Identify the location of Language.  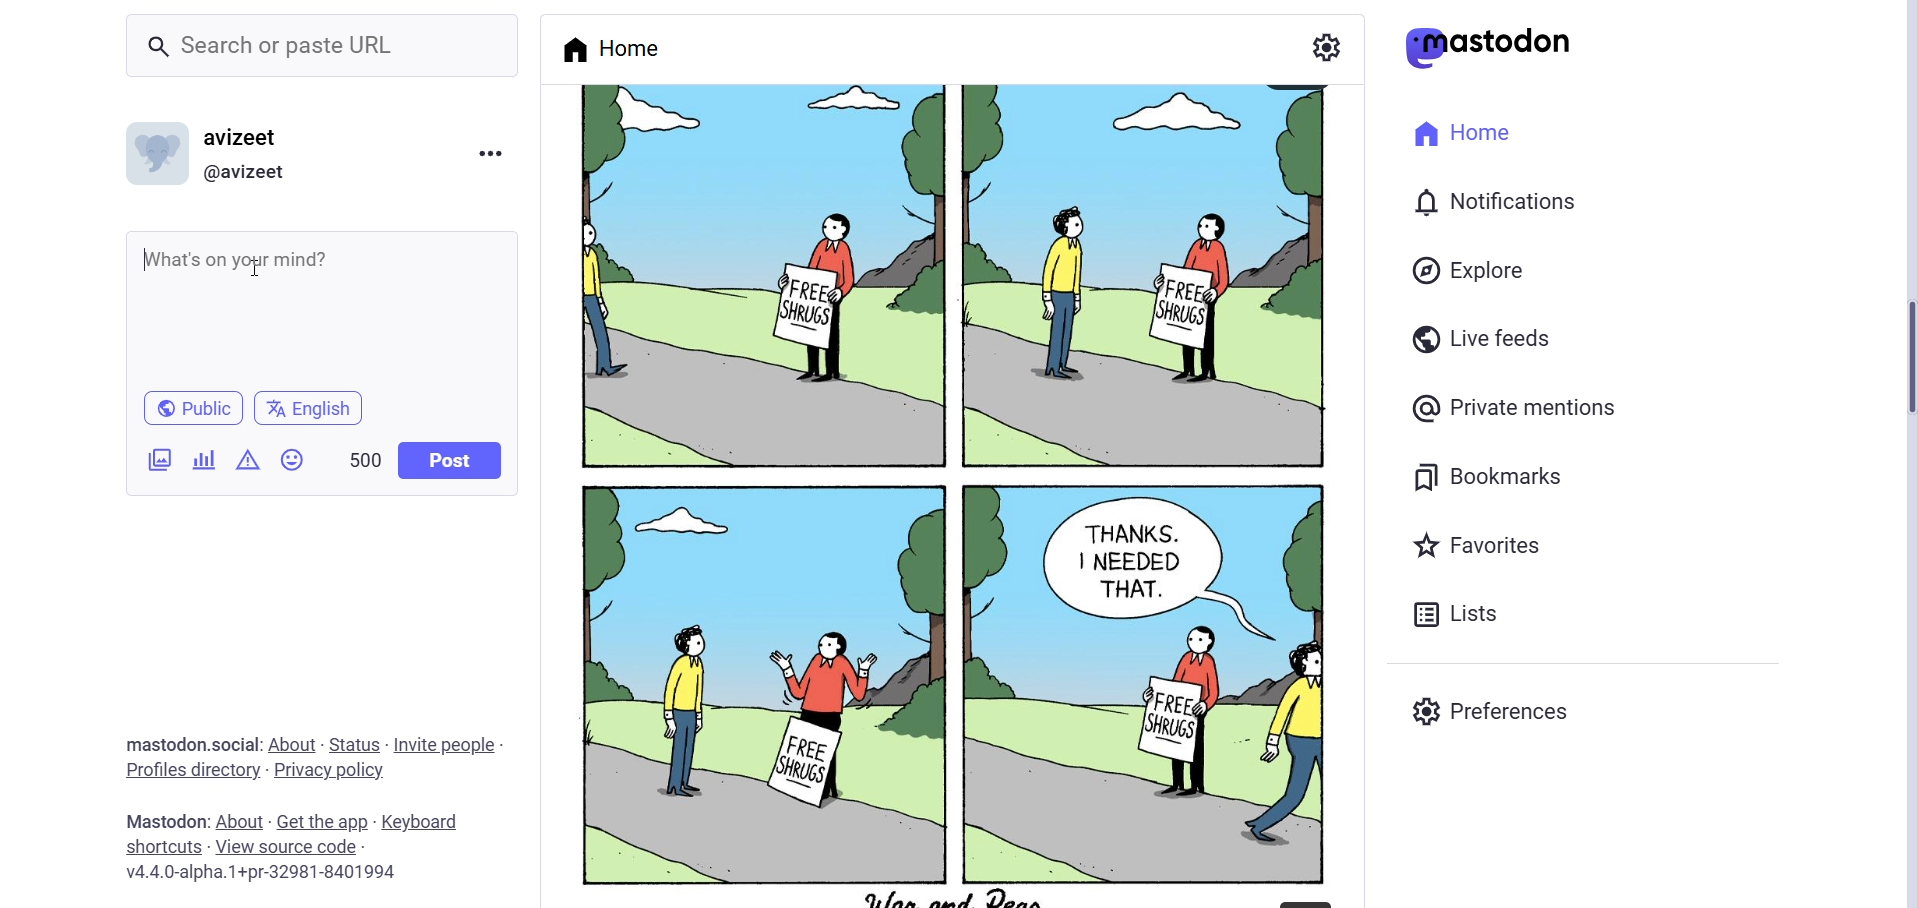
(310, 407).